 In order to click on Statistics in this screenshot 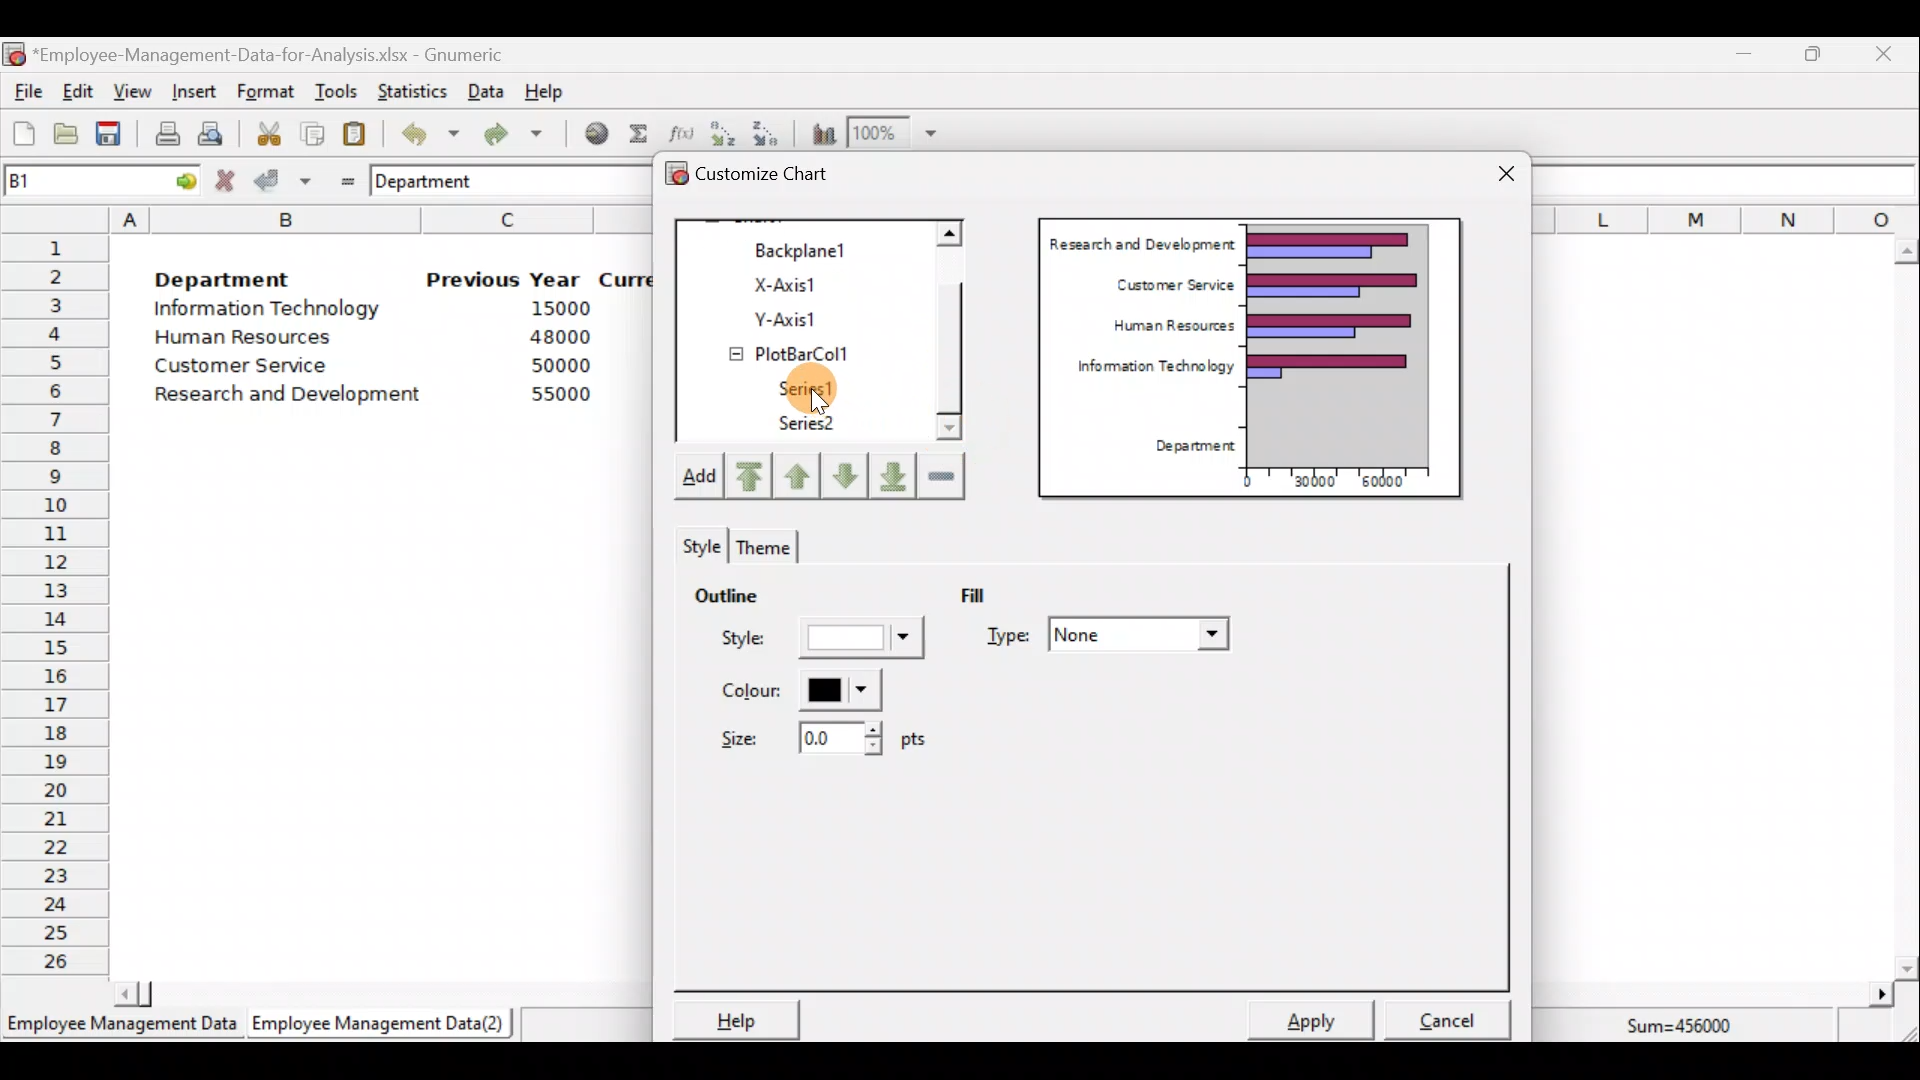, I will do `click(408, 89)`.